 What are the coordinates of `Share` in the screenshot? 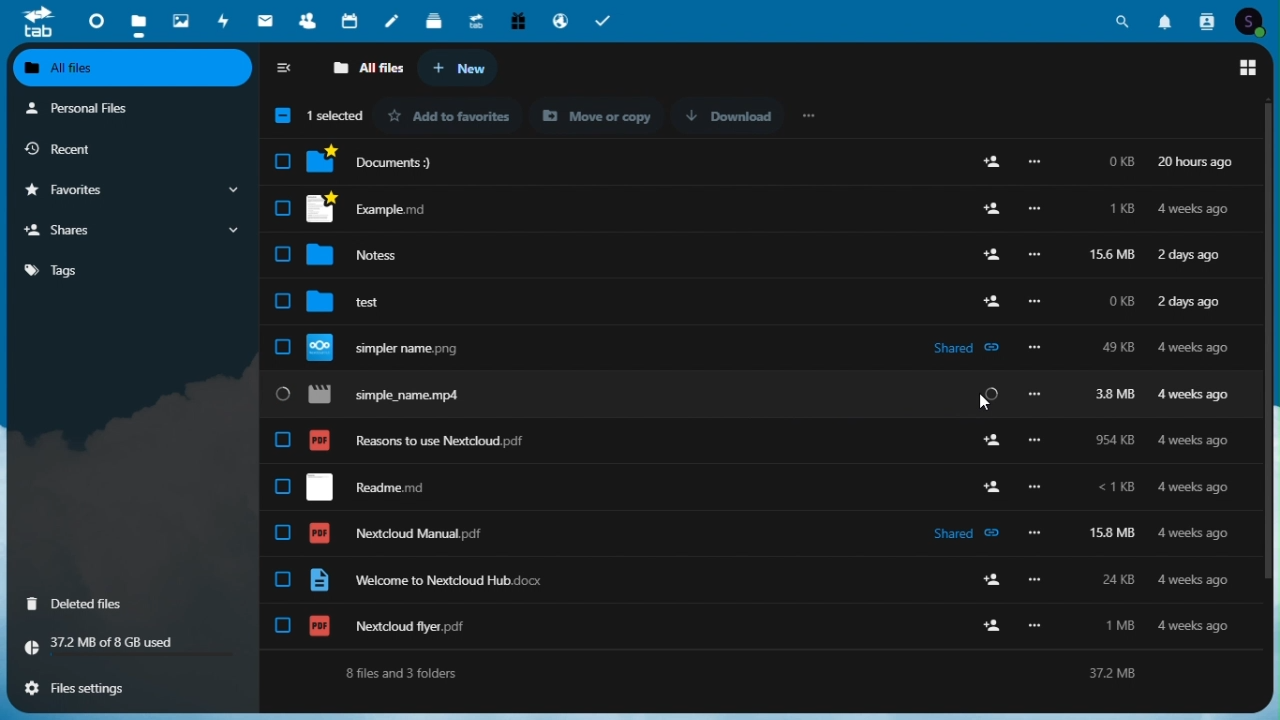 It's located at (134, 231).